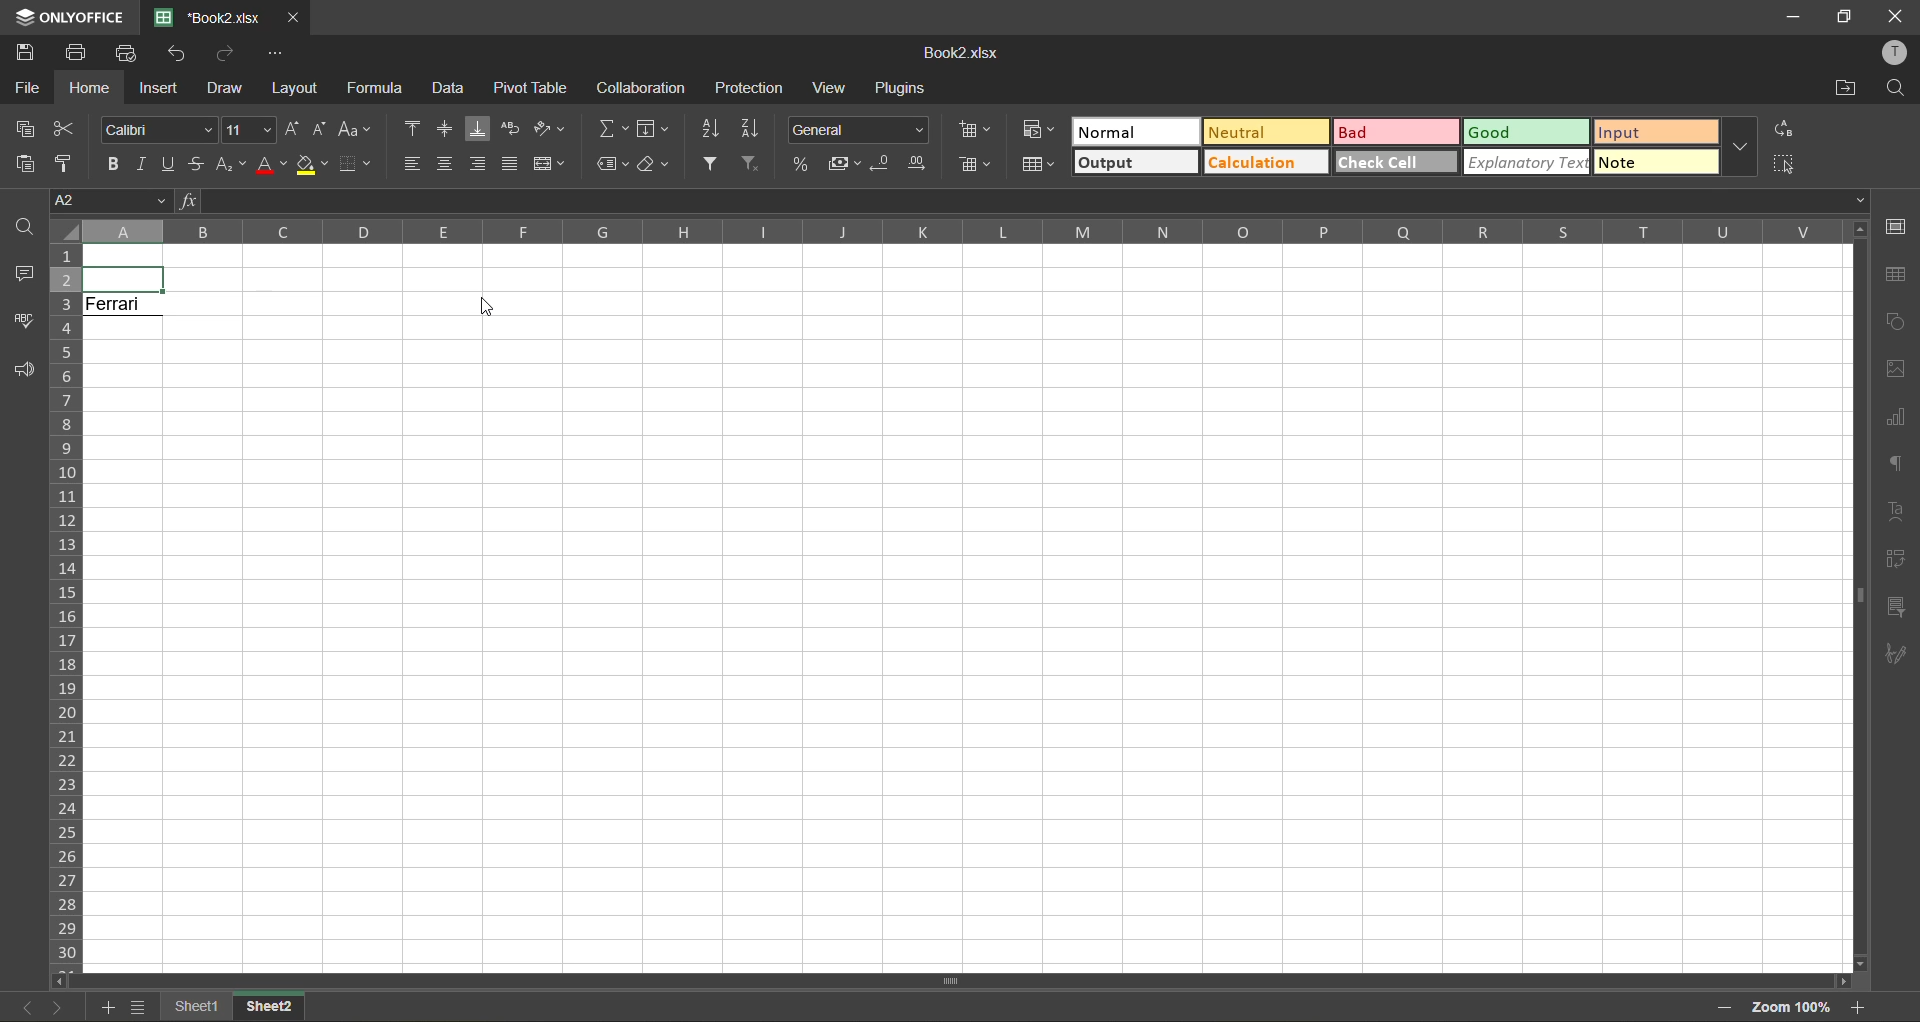  Describe the element at coordinates (1038, 166) in the screenshot. I see `format as table` at that location.